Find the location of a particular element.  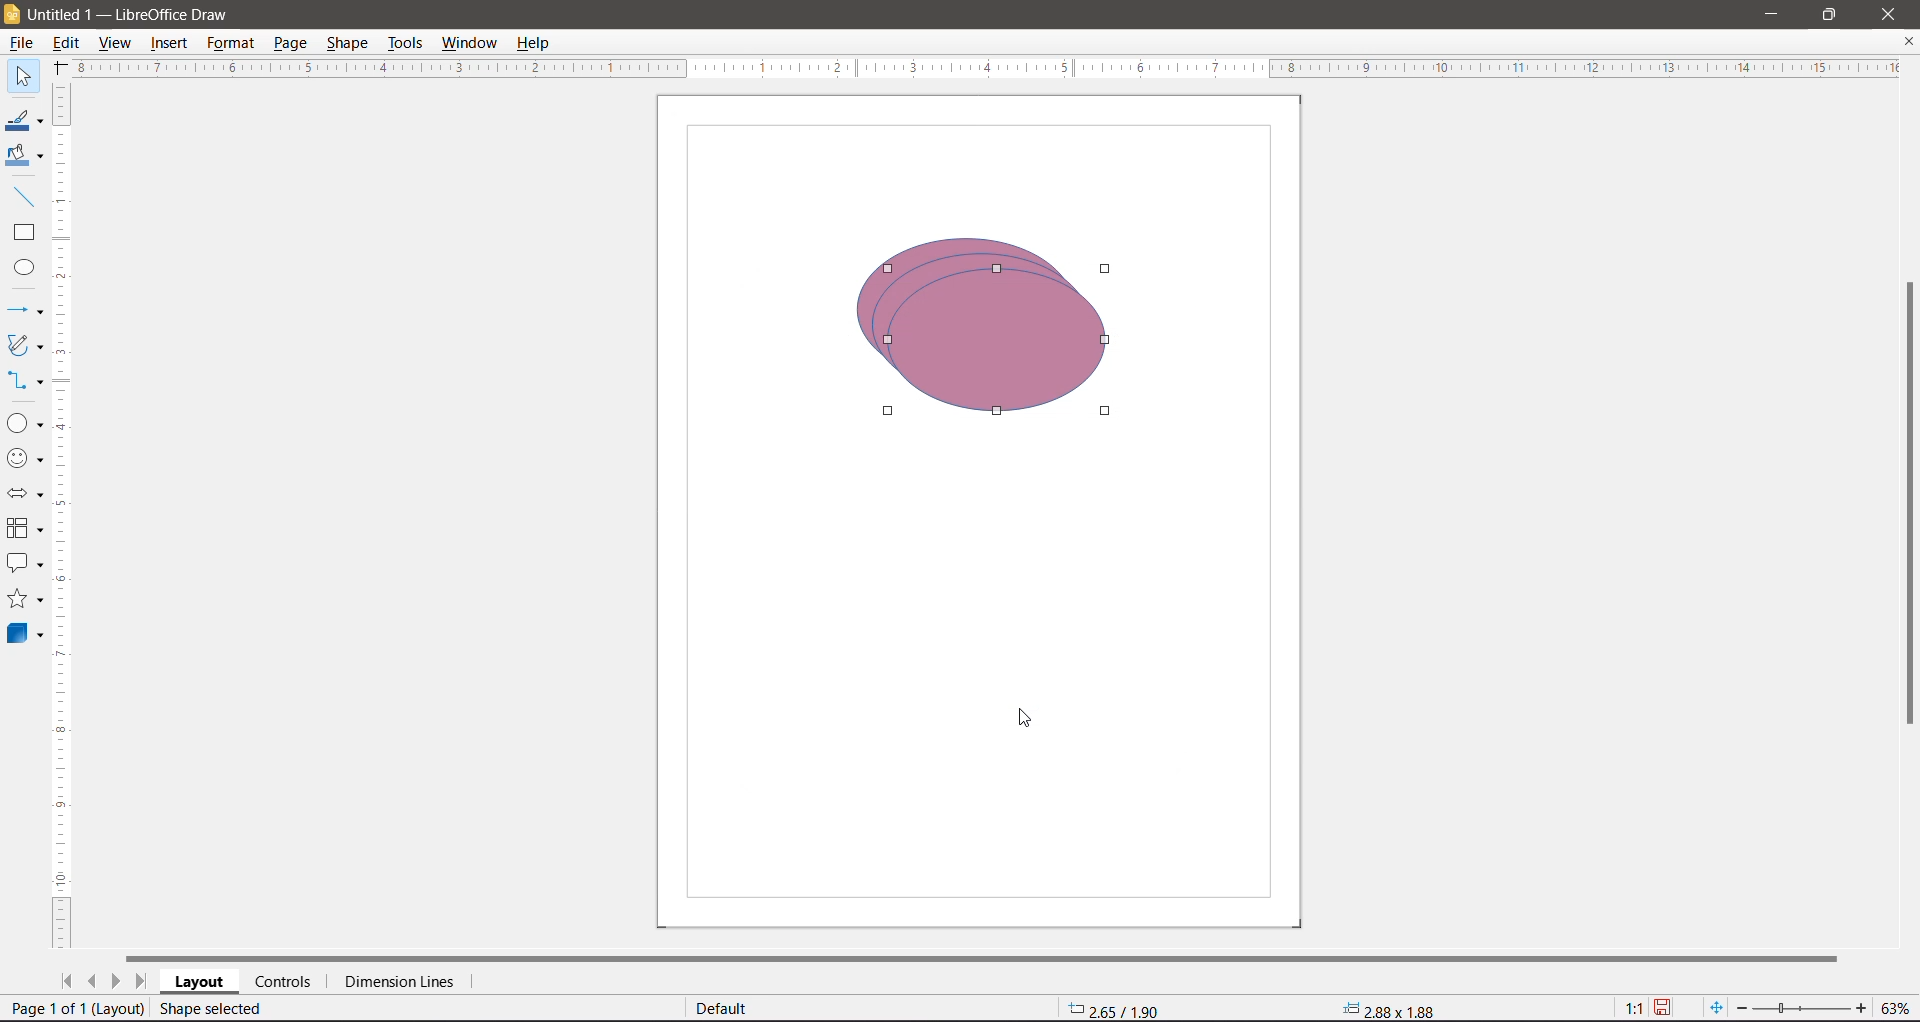

Flowchart is located at coordinates (26, 528).